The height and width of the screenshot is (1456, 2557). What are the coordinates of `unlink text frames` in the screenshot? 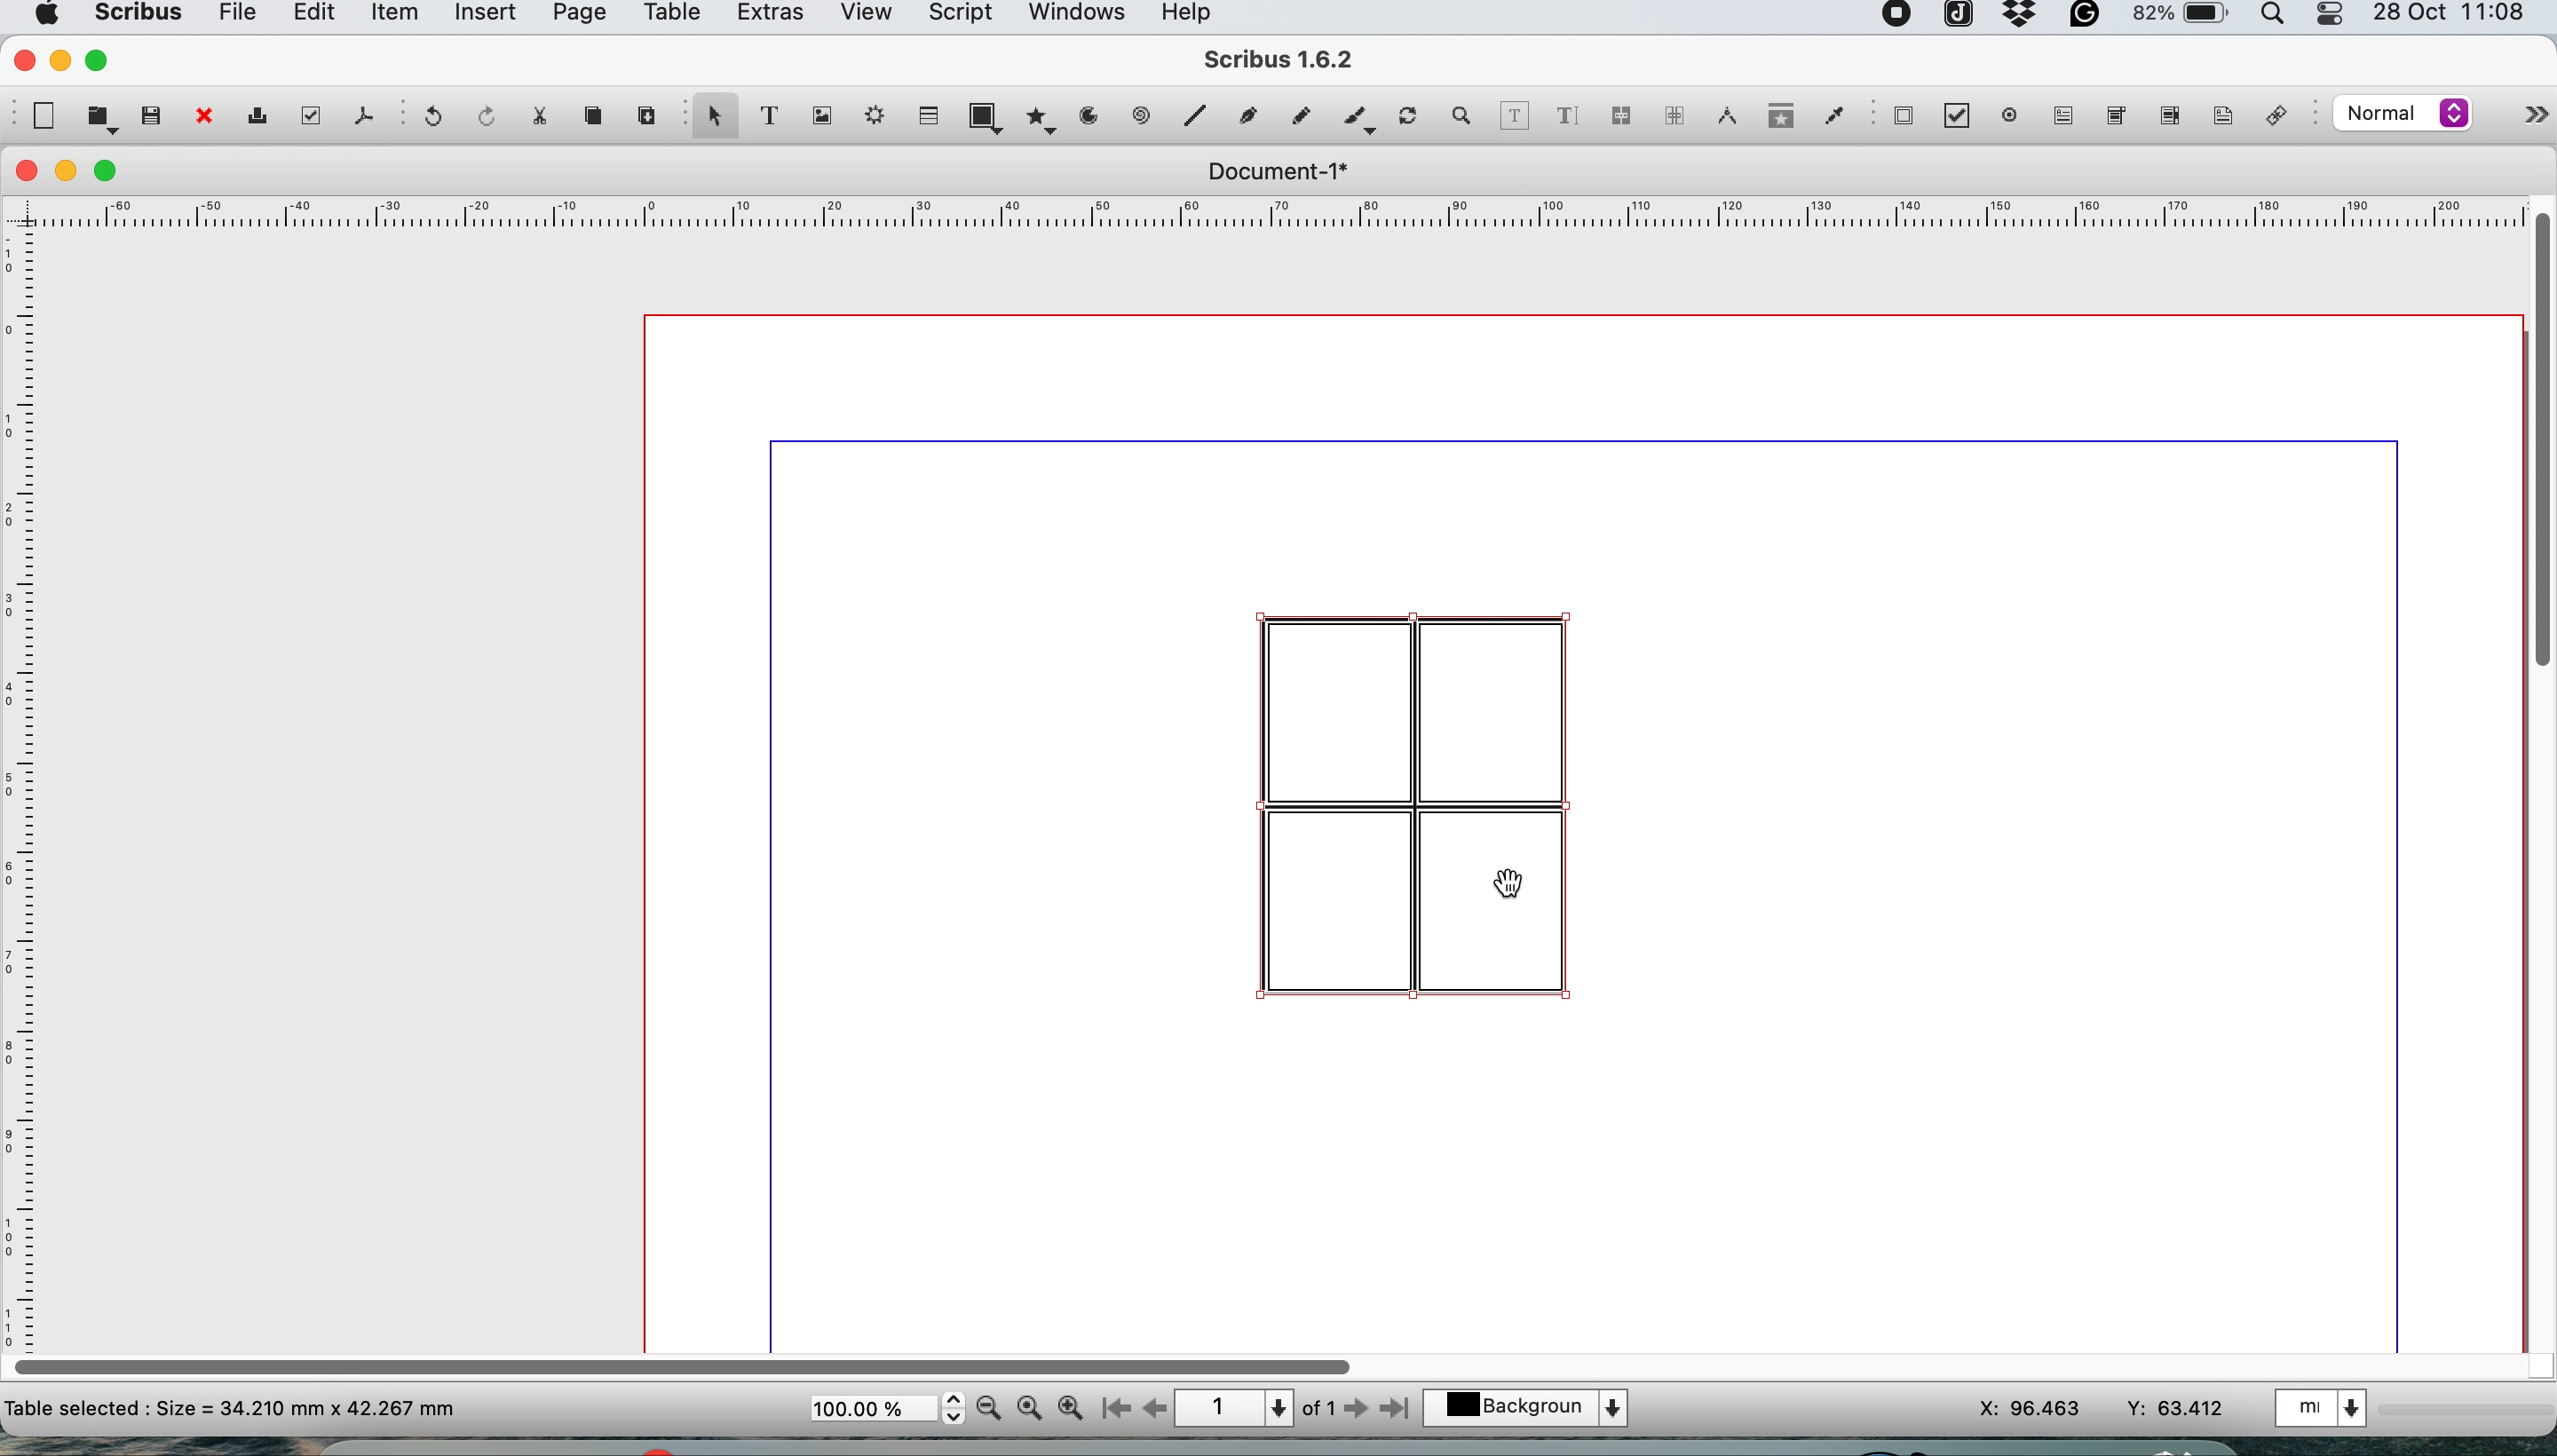 It's located at (1673, 121).